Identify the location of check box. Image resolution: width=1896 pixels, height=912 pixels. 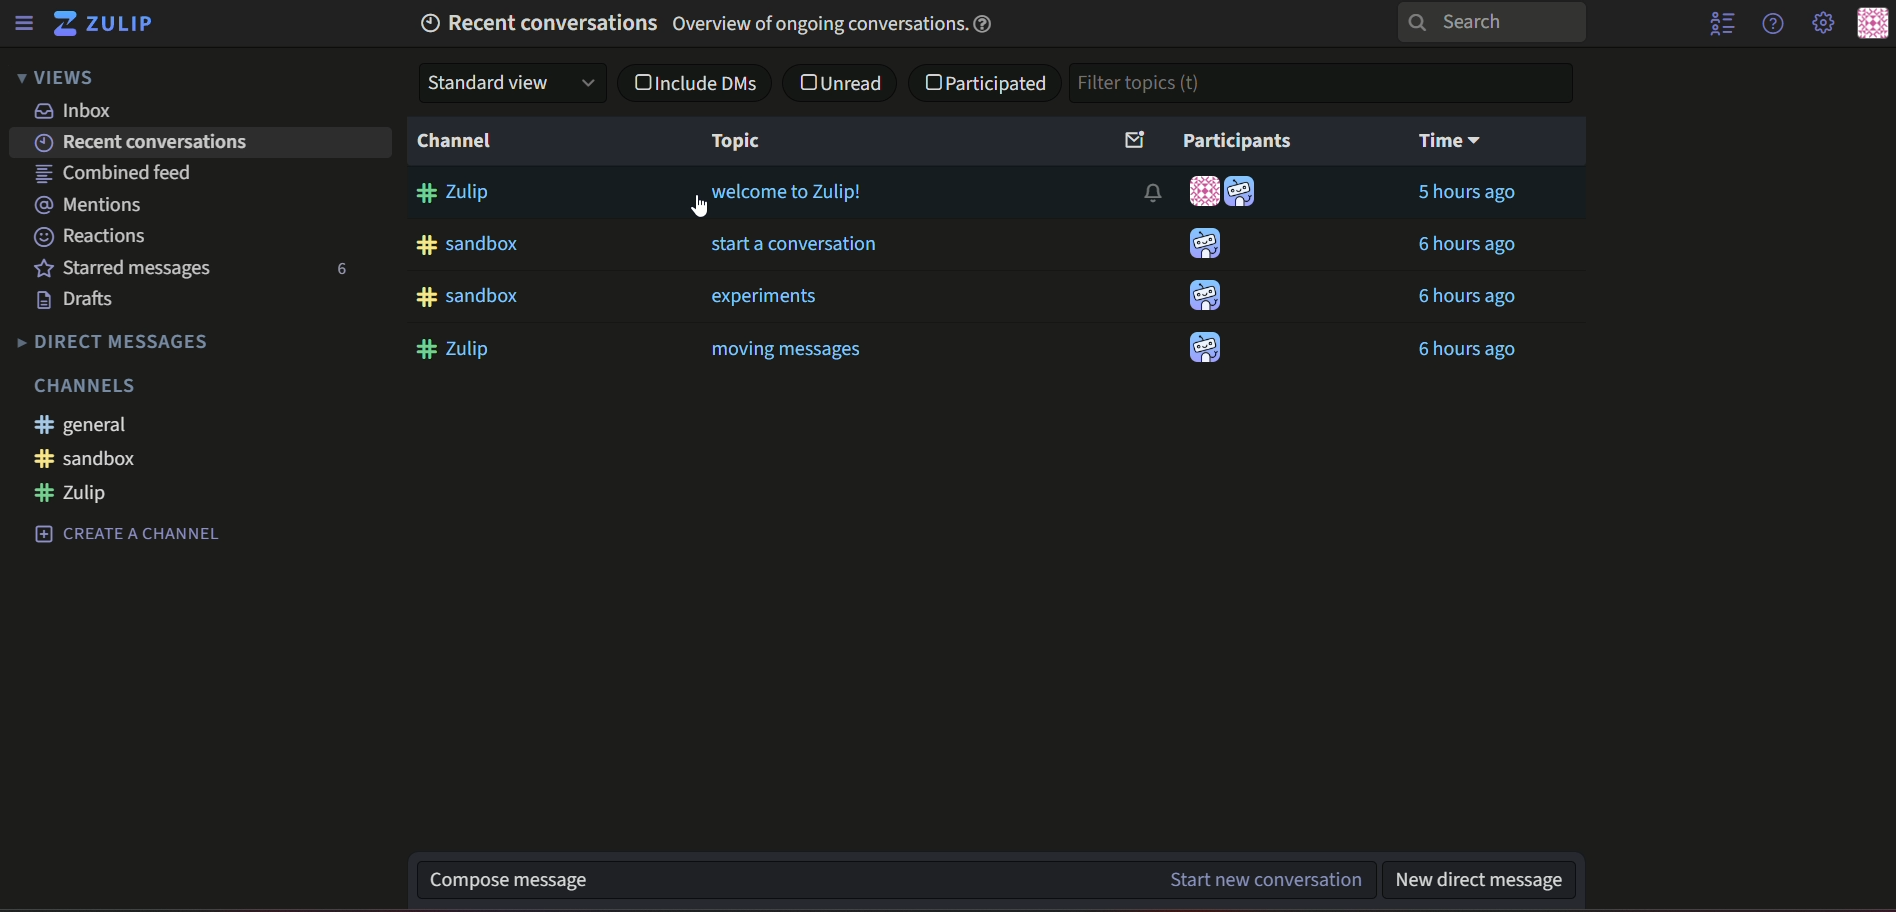
(700, 81).